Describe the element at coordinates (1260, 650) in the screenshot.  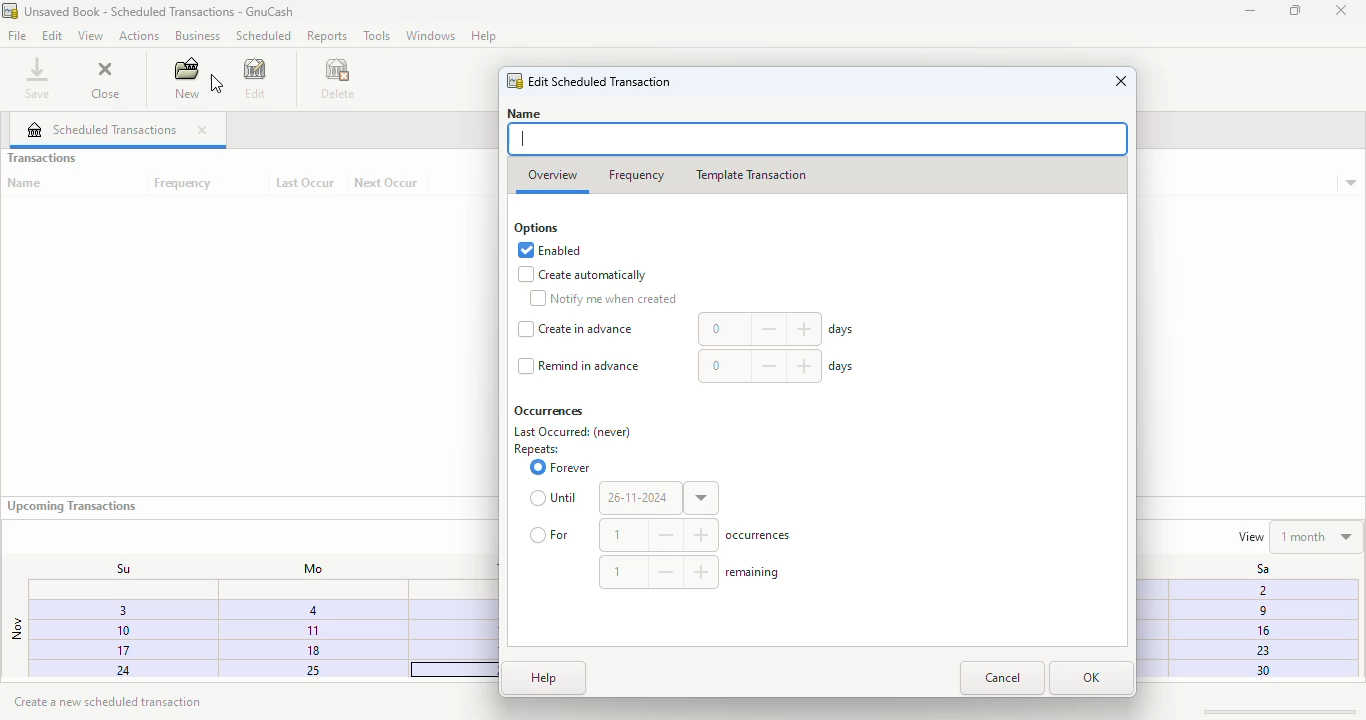
I see `23` at that location.